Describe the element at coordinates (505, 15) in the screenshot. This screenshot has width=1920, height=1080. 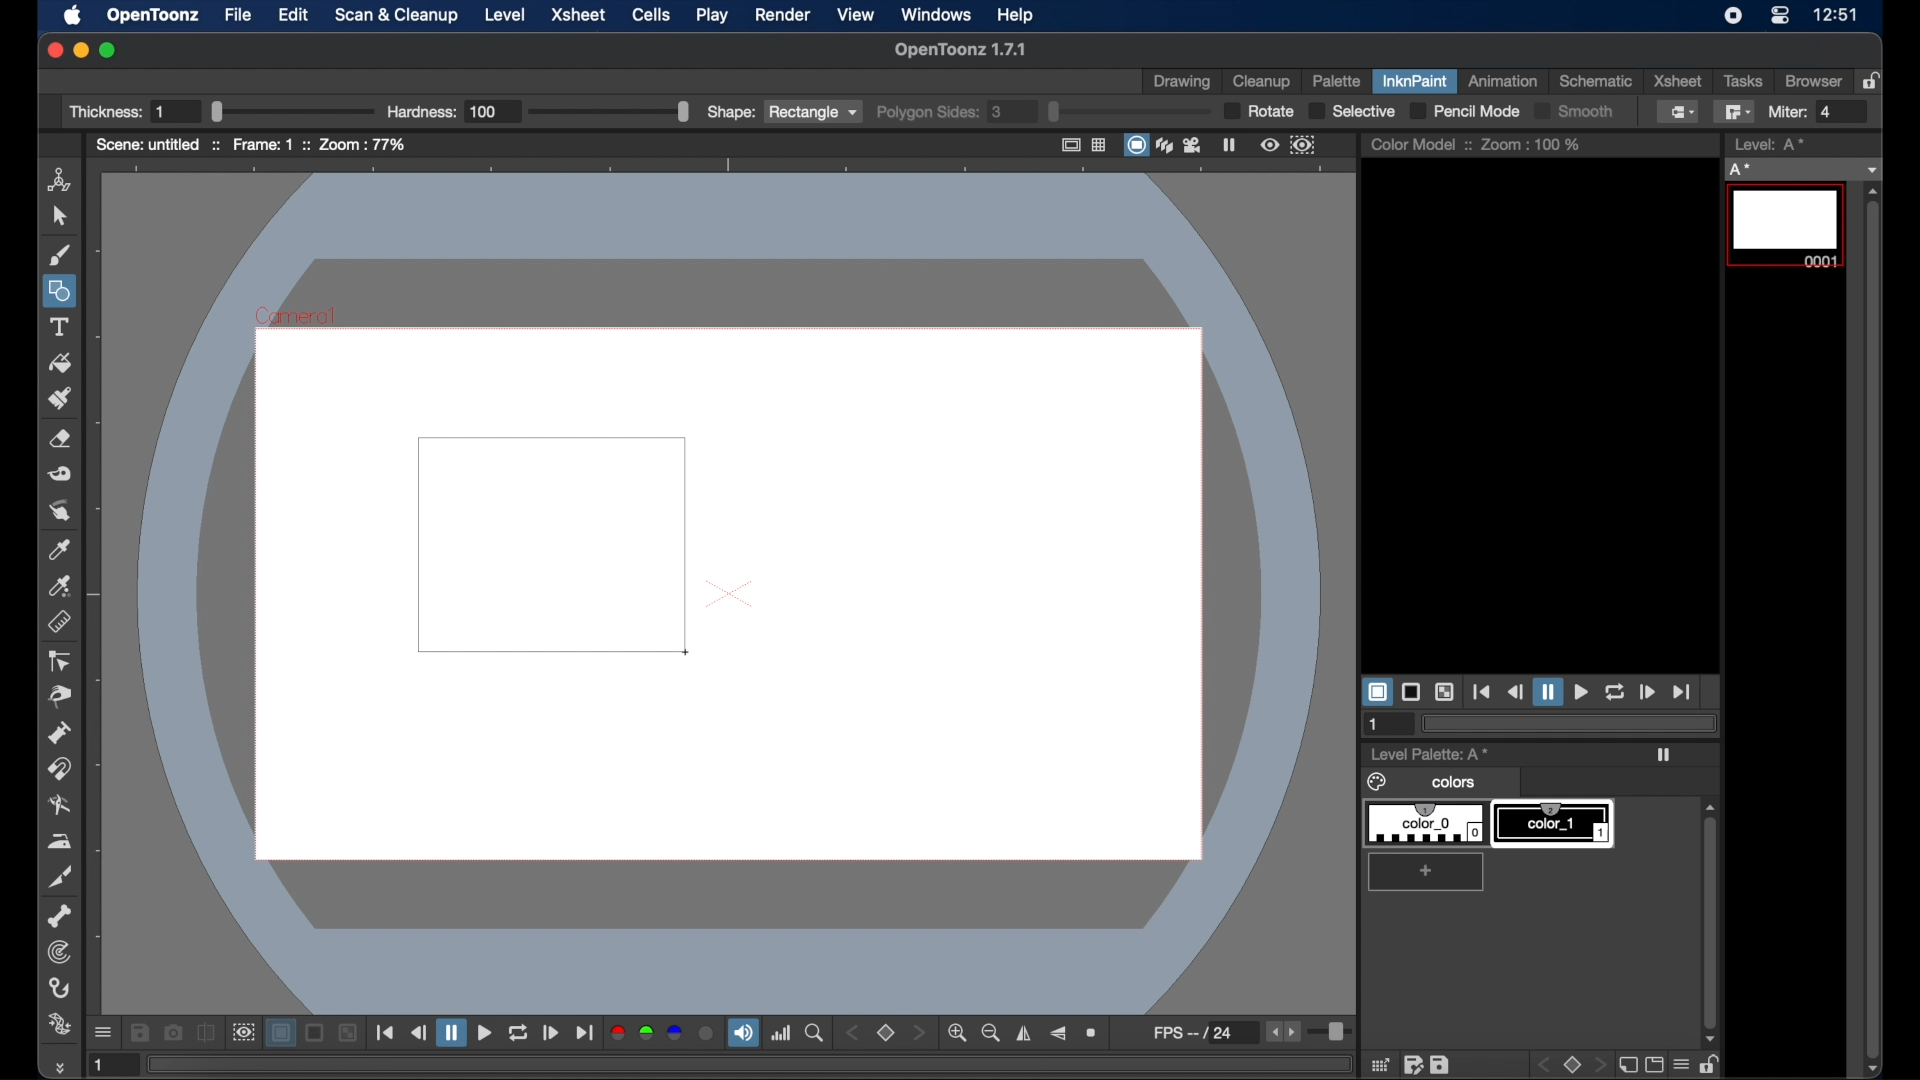
I see `level` at that location.